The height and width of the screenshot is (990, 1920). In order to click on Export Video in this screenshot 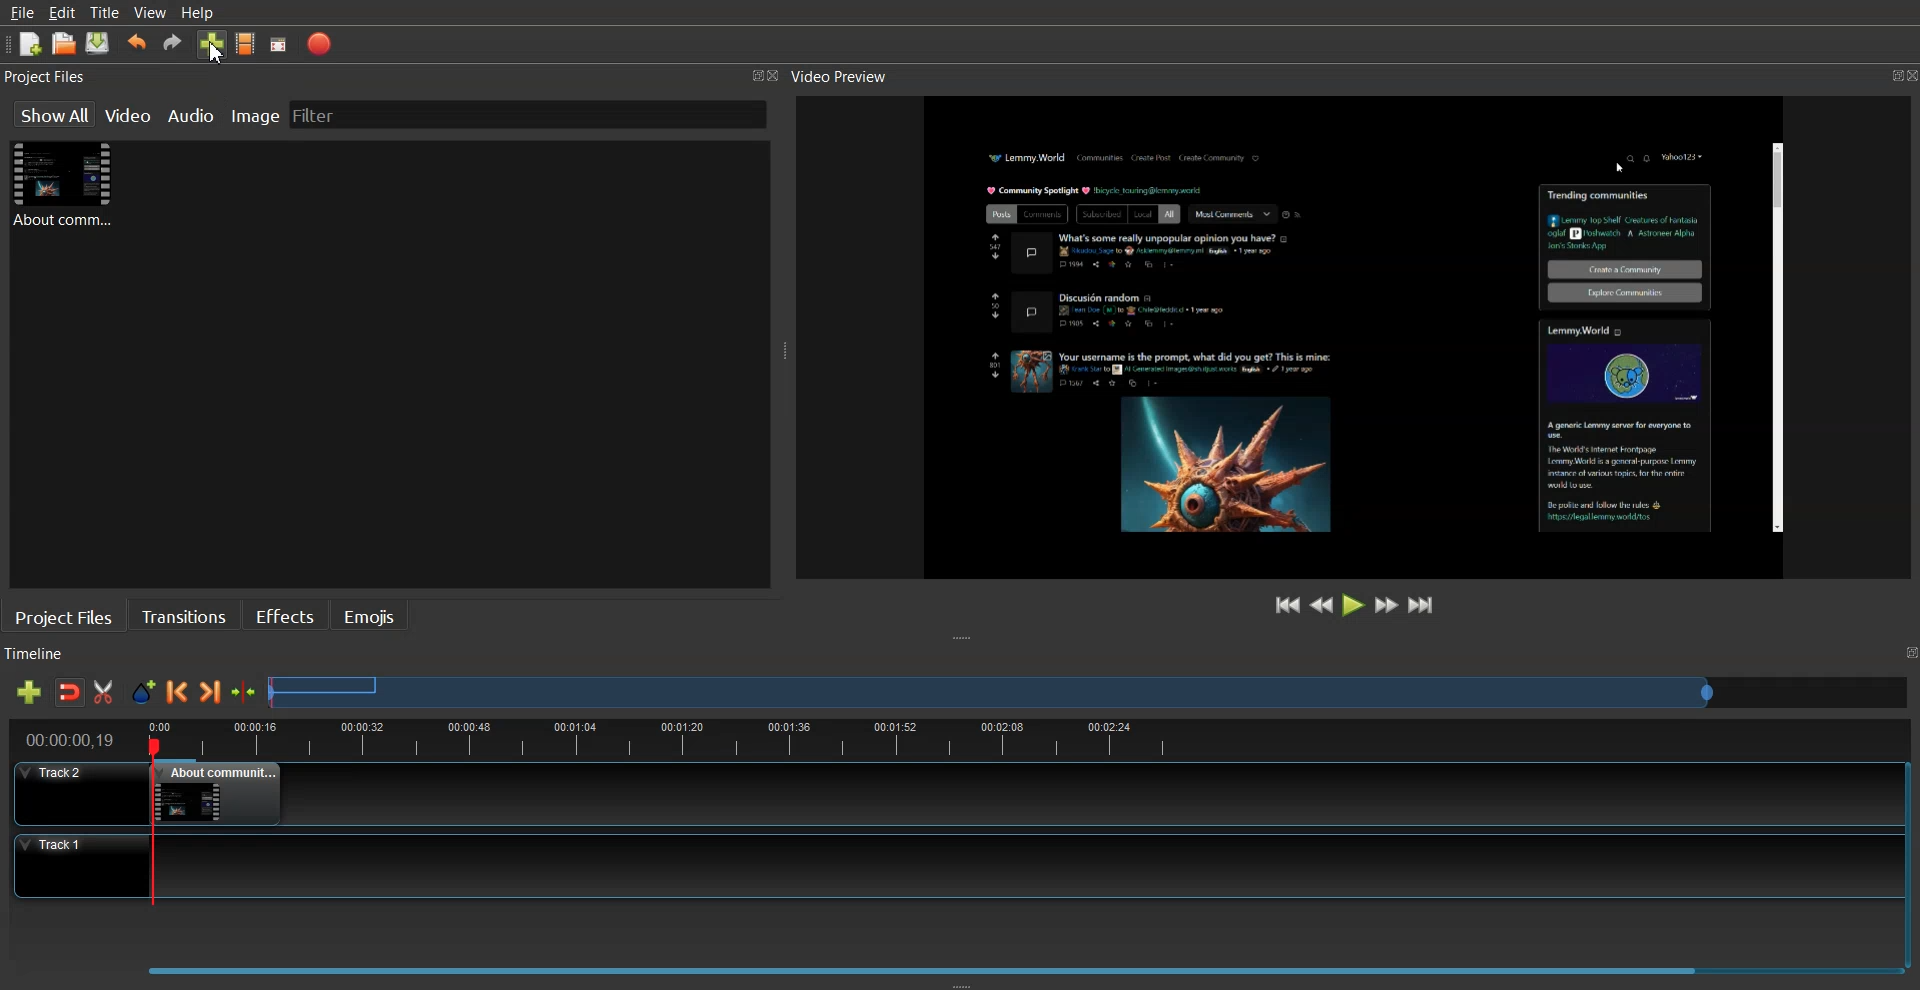, I will do `click(319, 44)`.